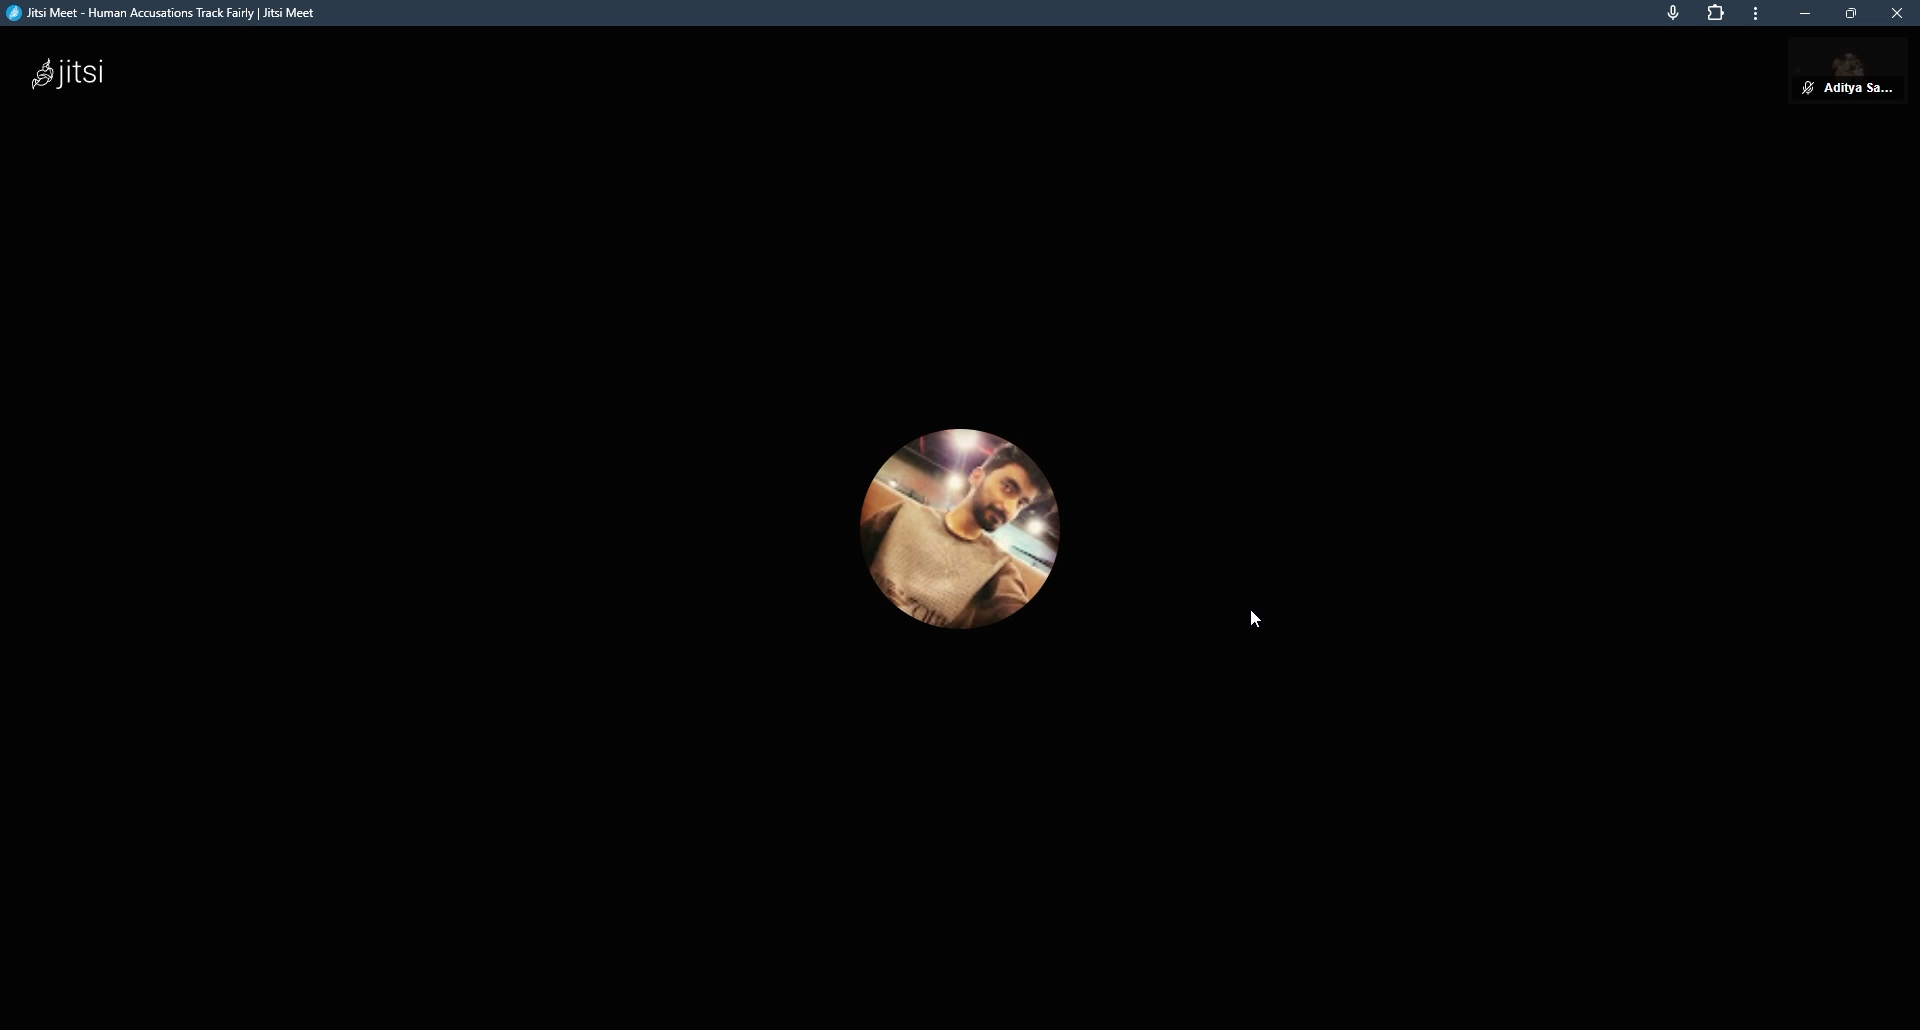  Describe the element at coordinates (956, 536) in the screenshot. I see `profile` at that location.